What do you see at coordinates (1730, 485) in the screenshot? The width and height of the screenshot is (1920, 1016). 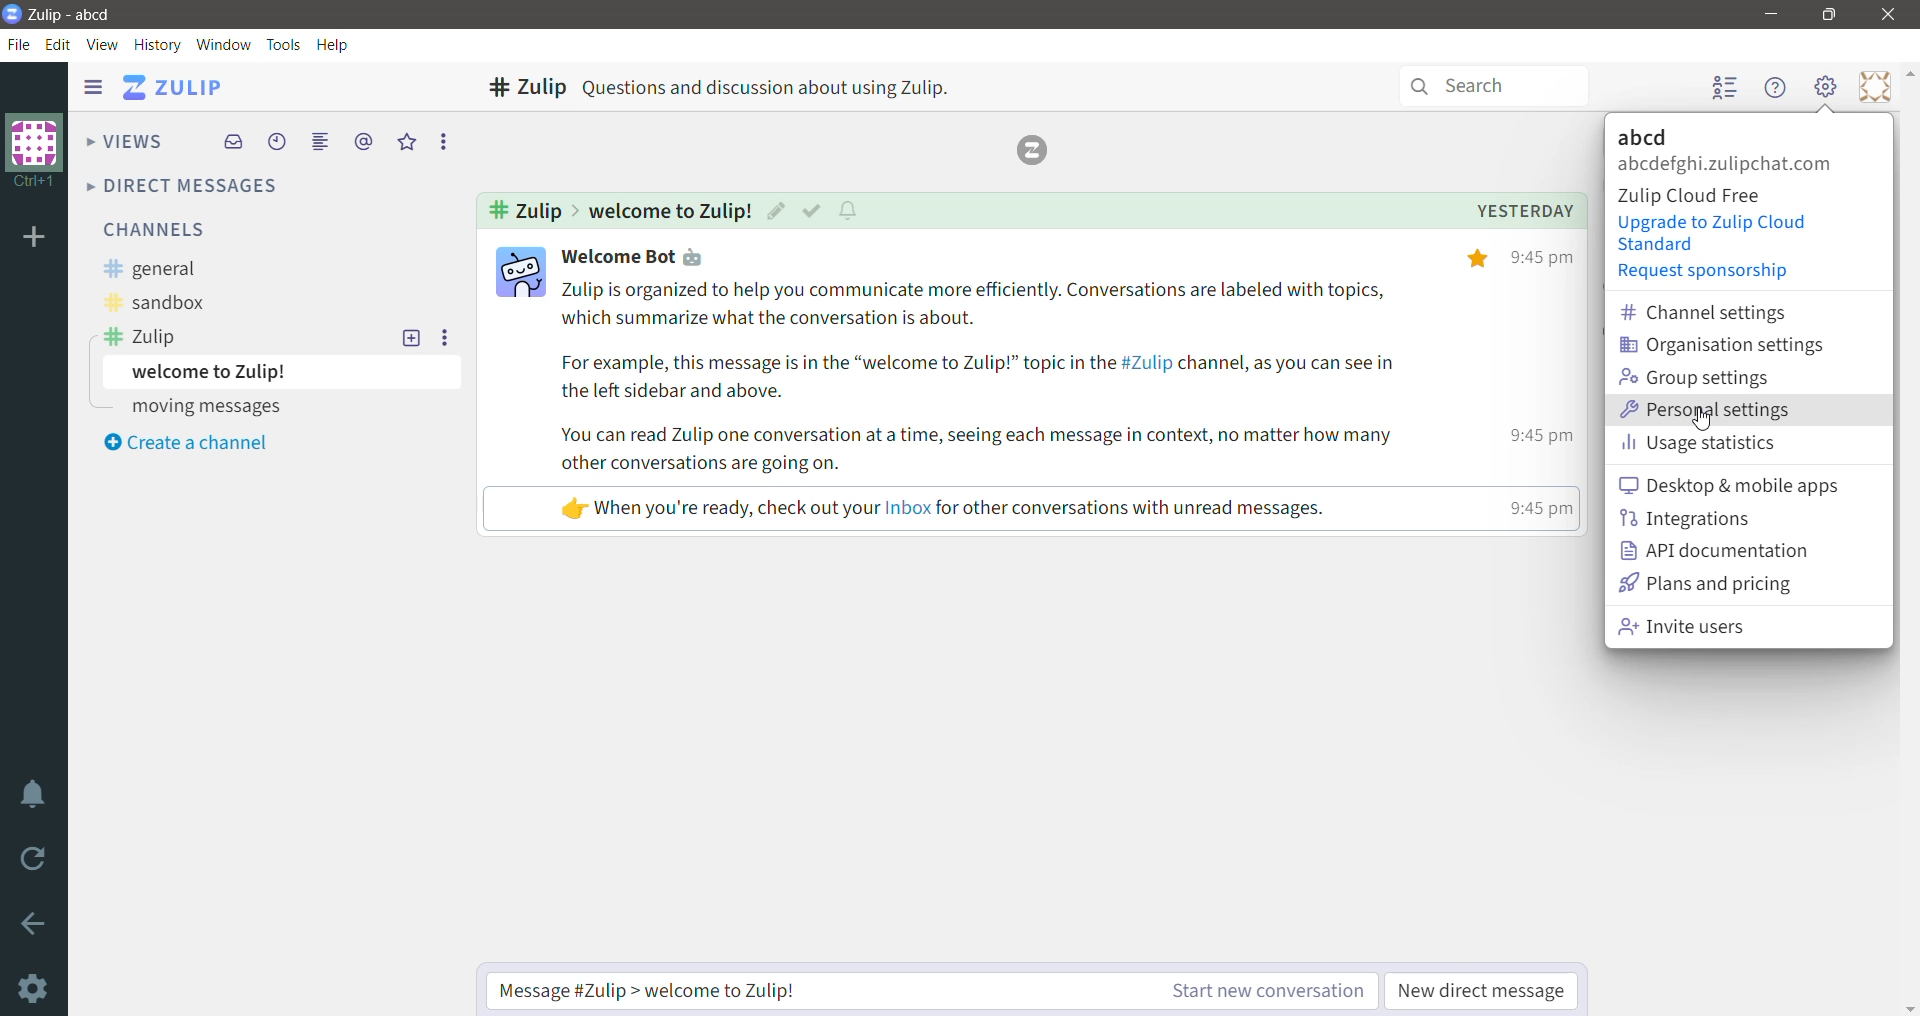 I see `Desktop and mobile apps` at bounding box center [1730, 485].